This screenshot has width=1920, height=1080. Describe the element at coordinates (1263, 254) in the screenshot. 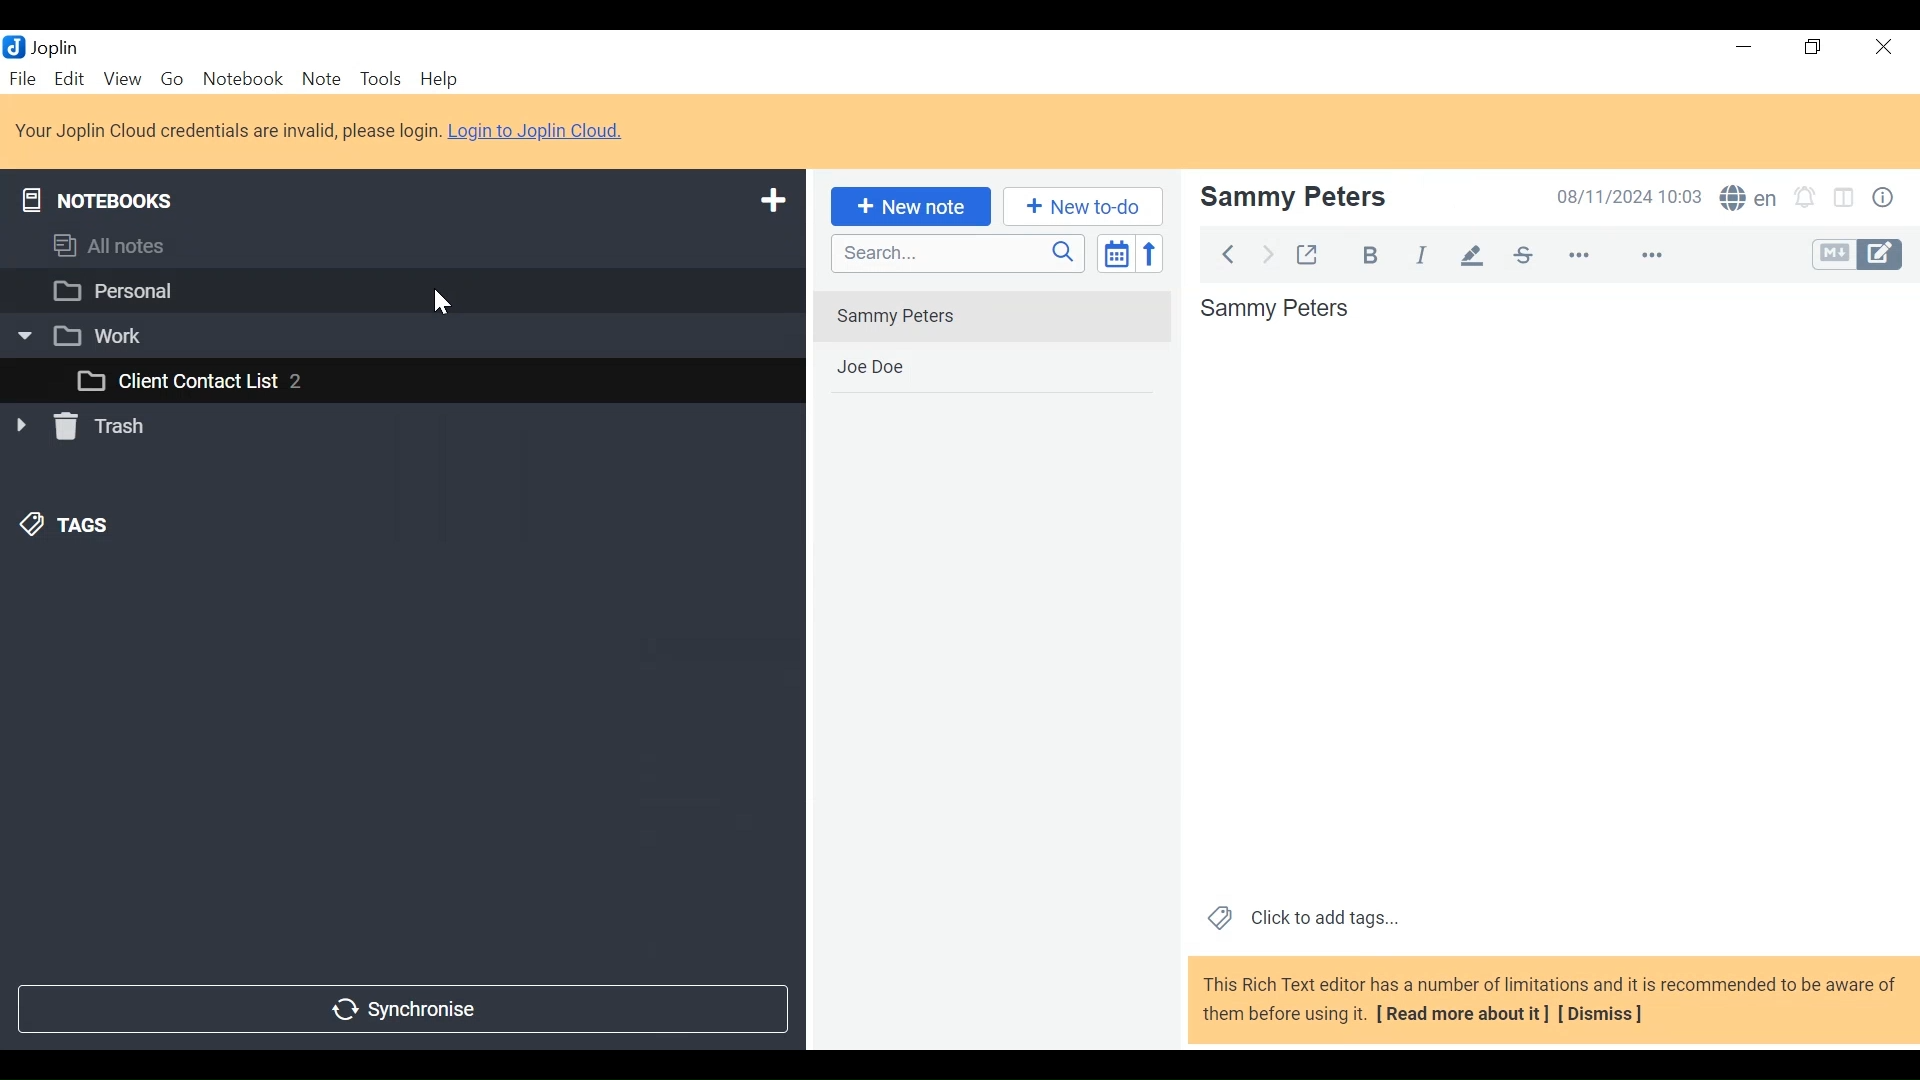

I see `Forward` at that location.